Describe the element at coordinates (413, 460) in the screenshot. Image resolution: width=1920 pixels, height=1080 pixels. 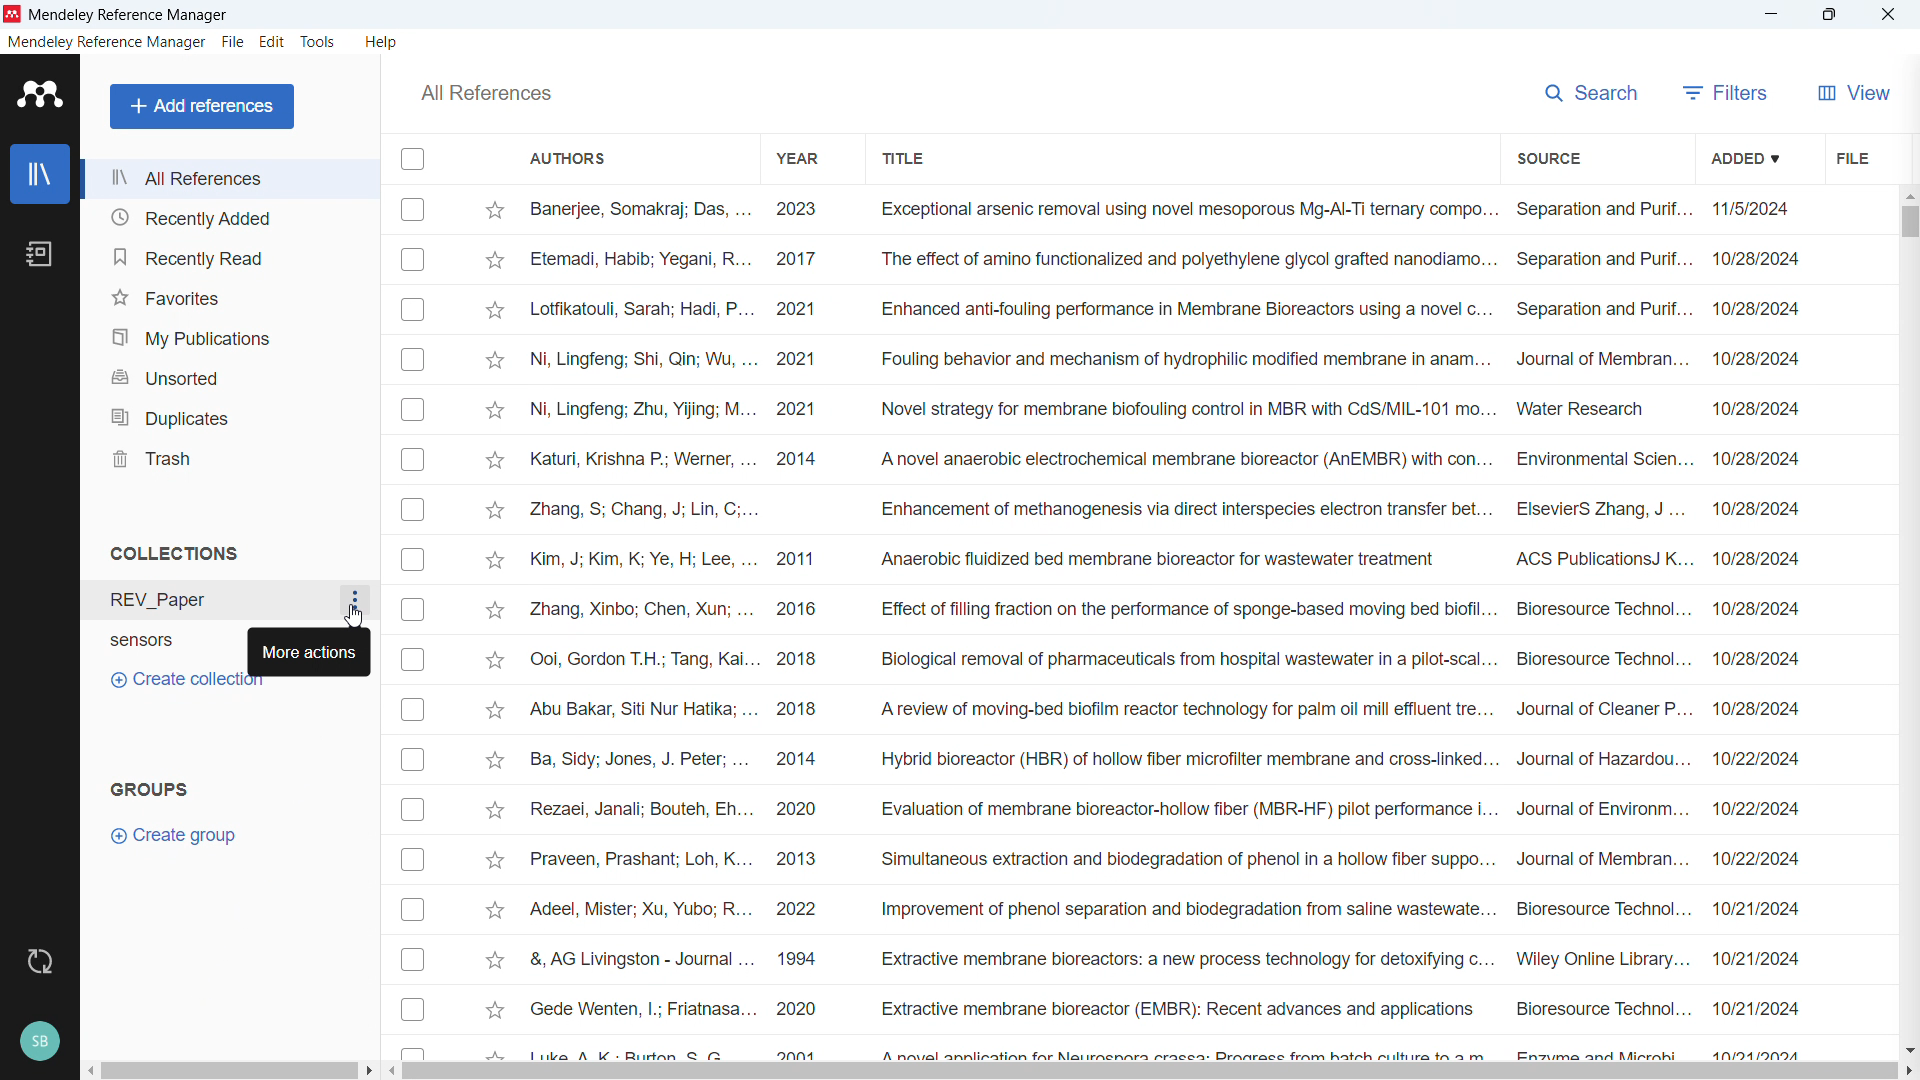
I see `Select respective publication` at that location.